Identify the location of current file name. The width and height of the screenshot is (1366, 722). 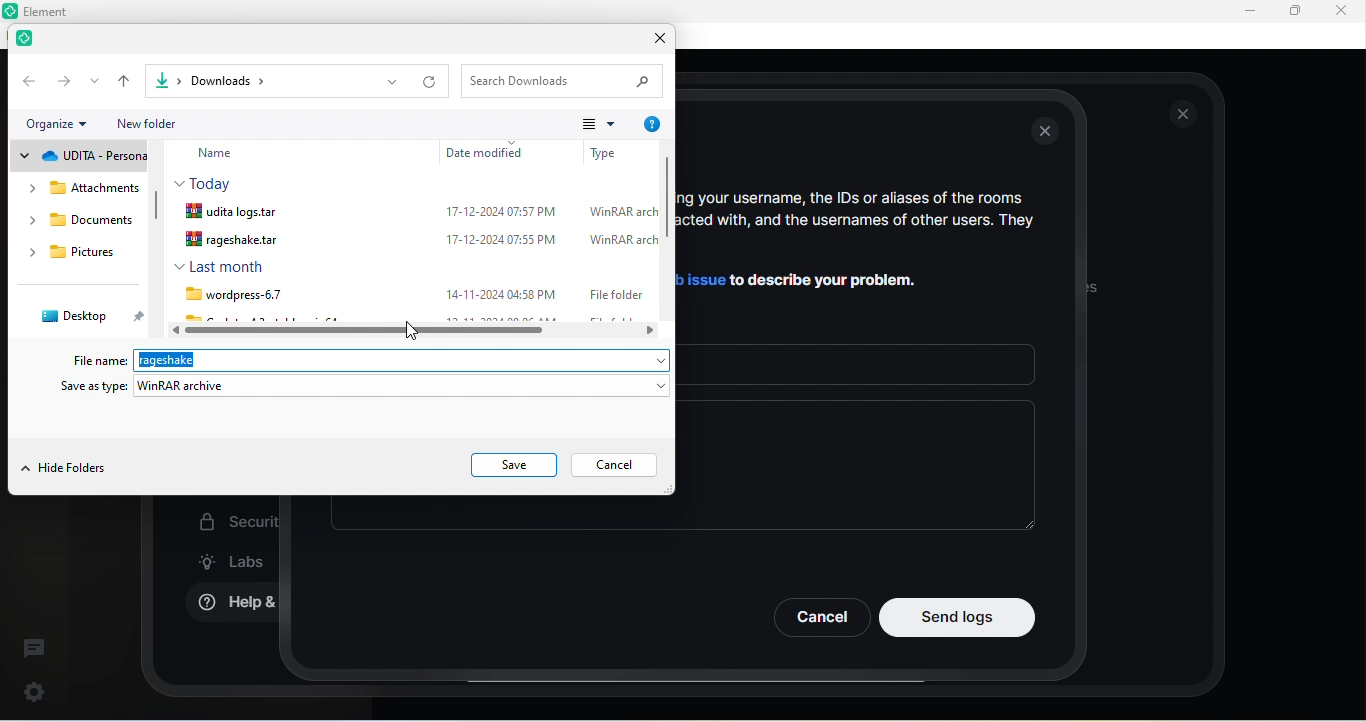
(203, 359).